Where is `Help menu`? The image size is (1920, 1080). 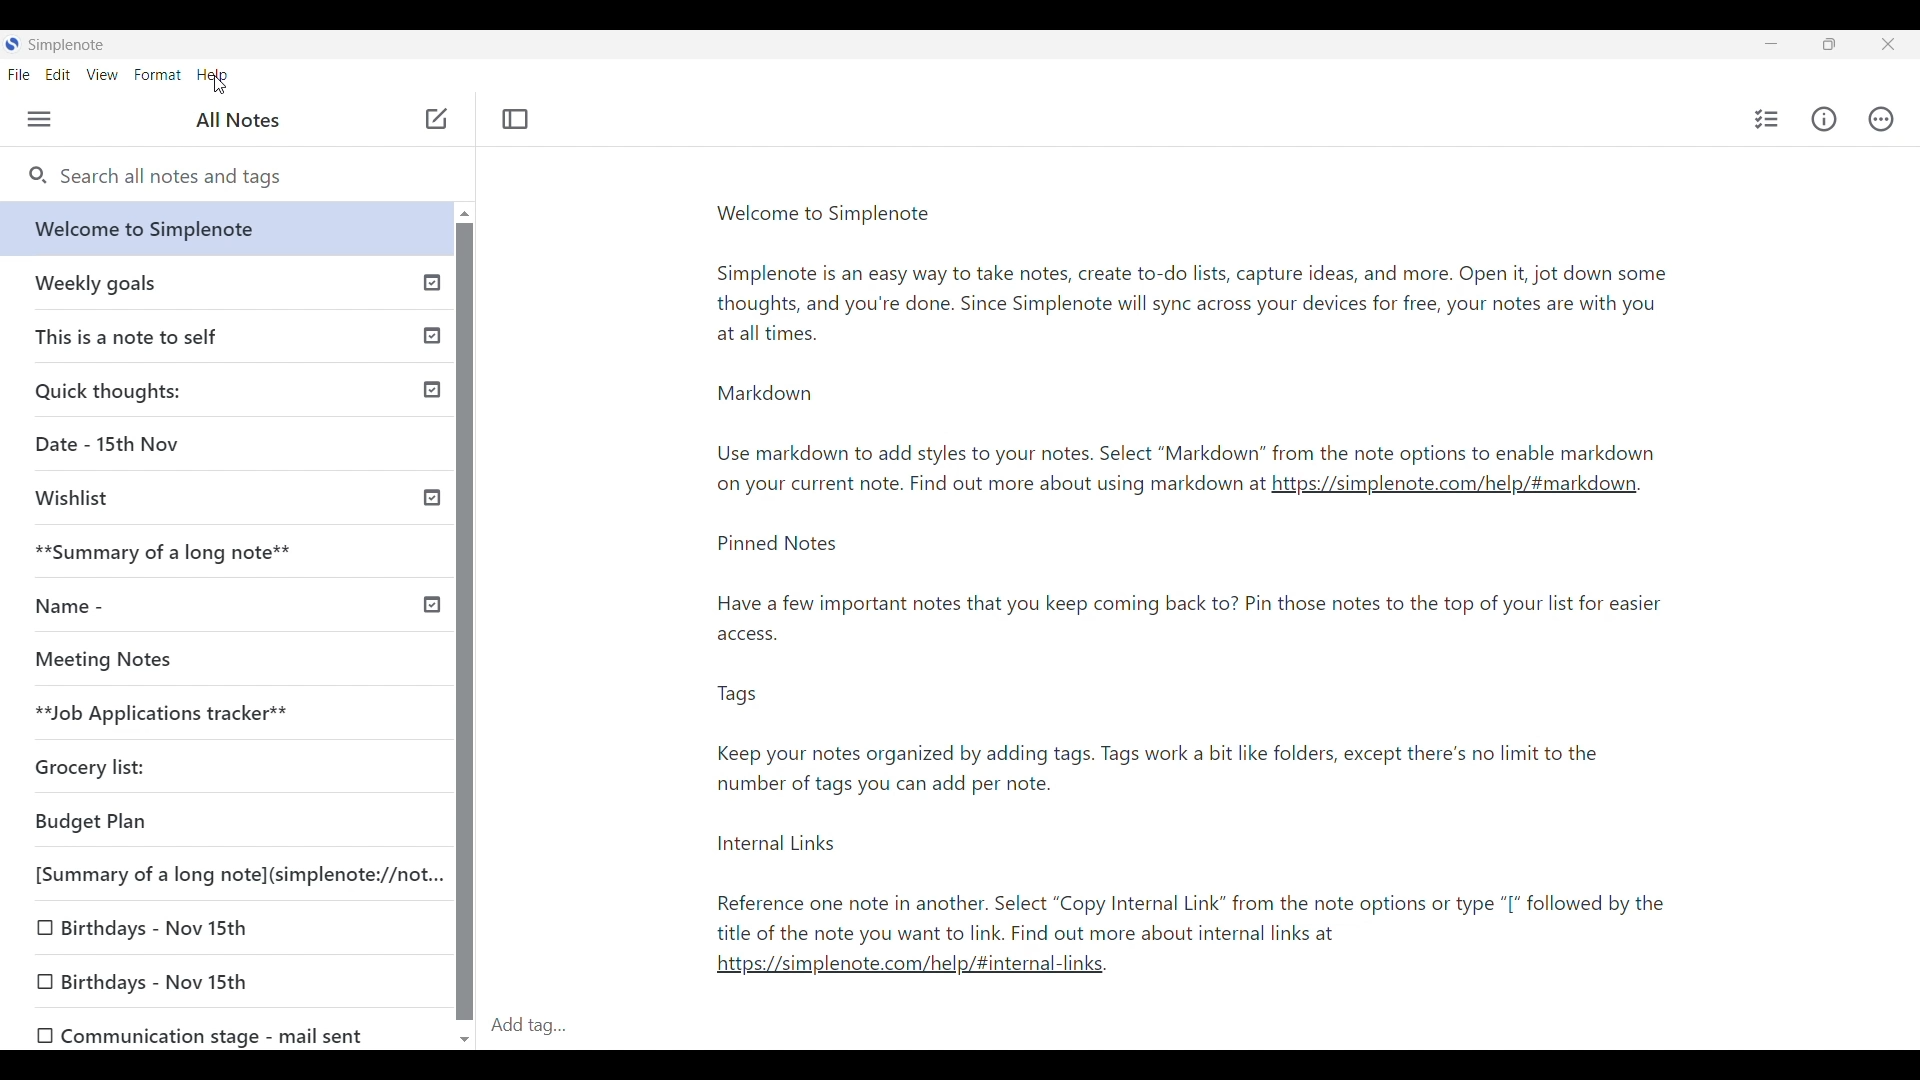 Help menu is located at coordinates (213, 76).